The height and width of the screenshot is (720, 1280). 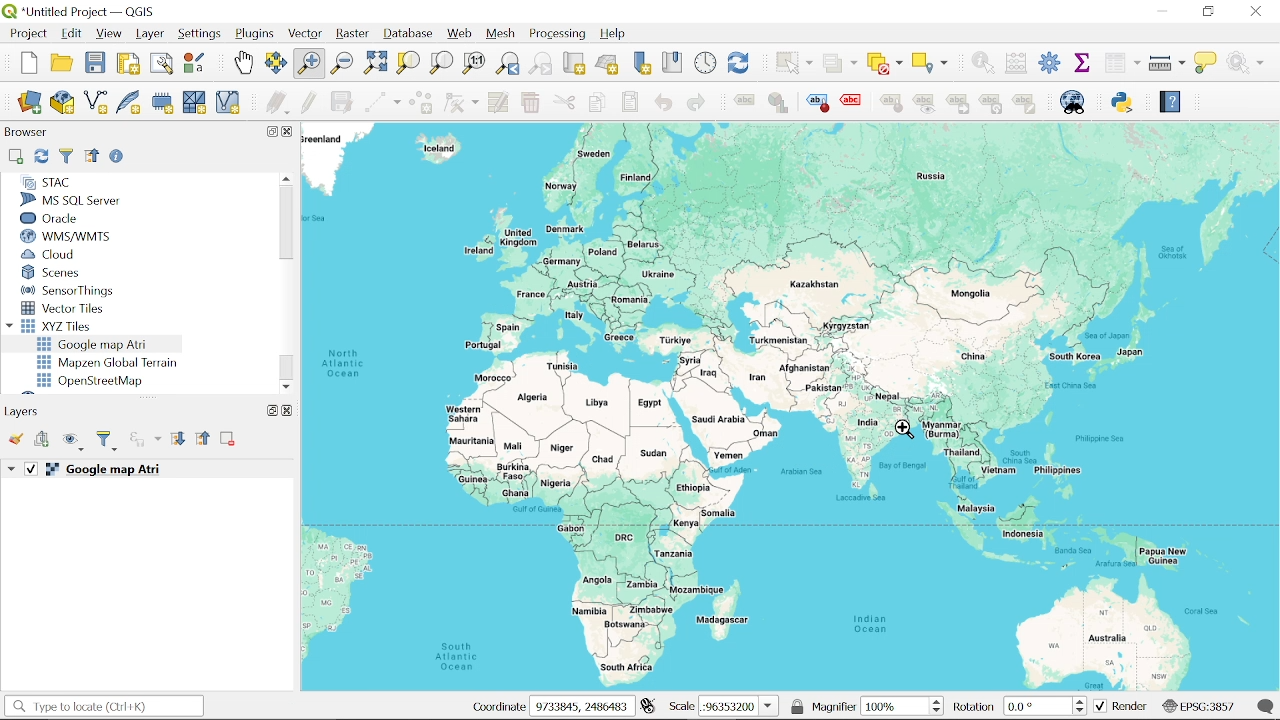 What do you see at coordinates (72, 34) in the screenshot?
I see `Edit` at bounding box center [72, 34].